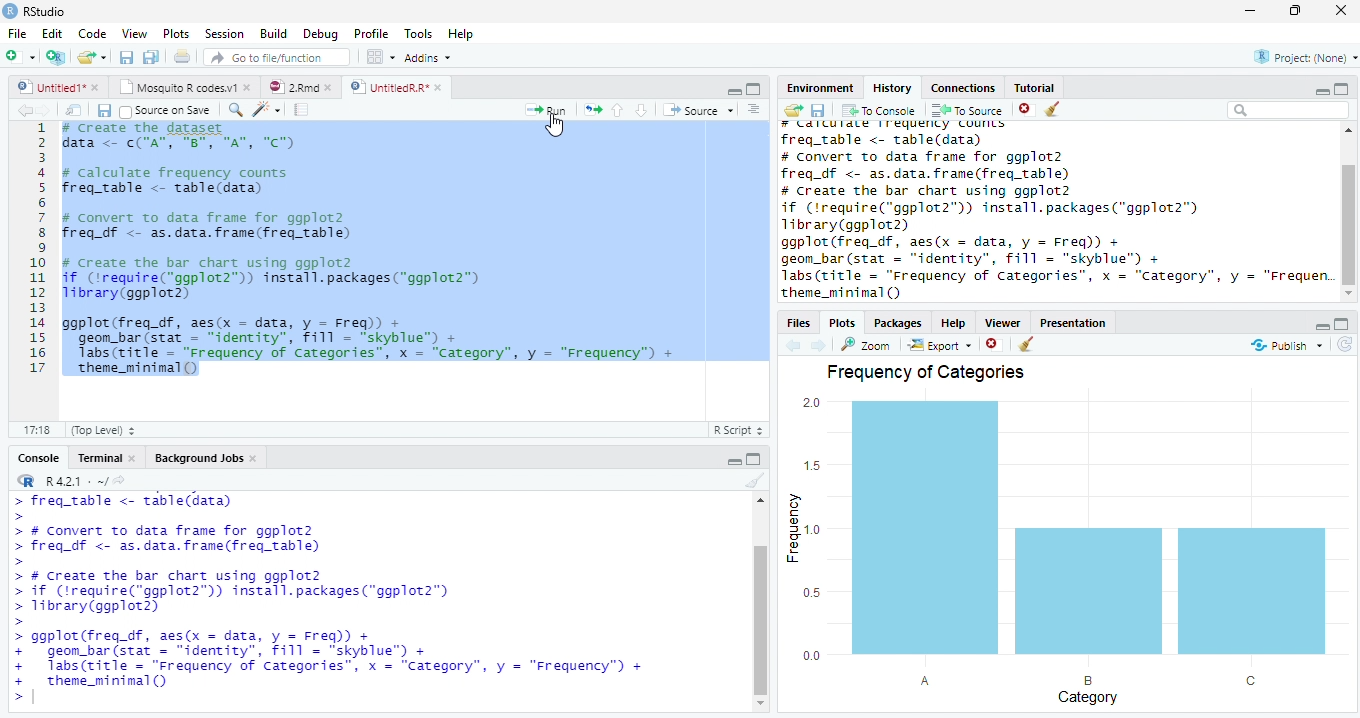  I want to click on Tutorial, so click(1035, 87).